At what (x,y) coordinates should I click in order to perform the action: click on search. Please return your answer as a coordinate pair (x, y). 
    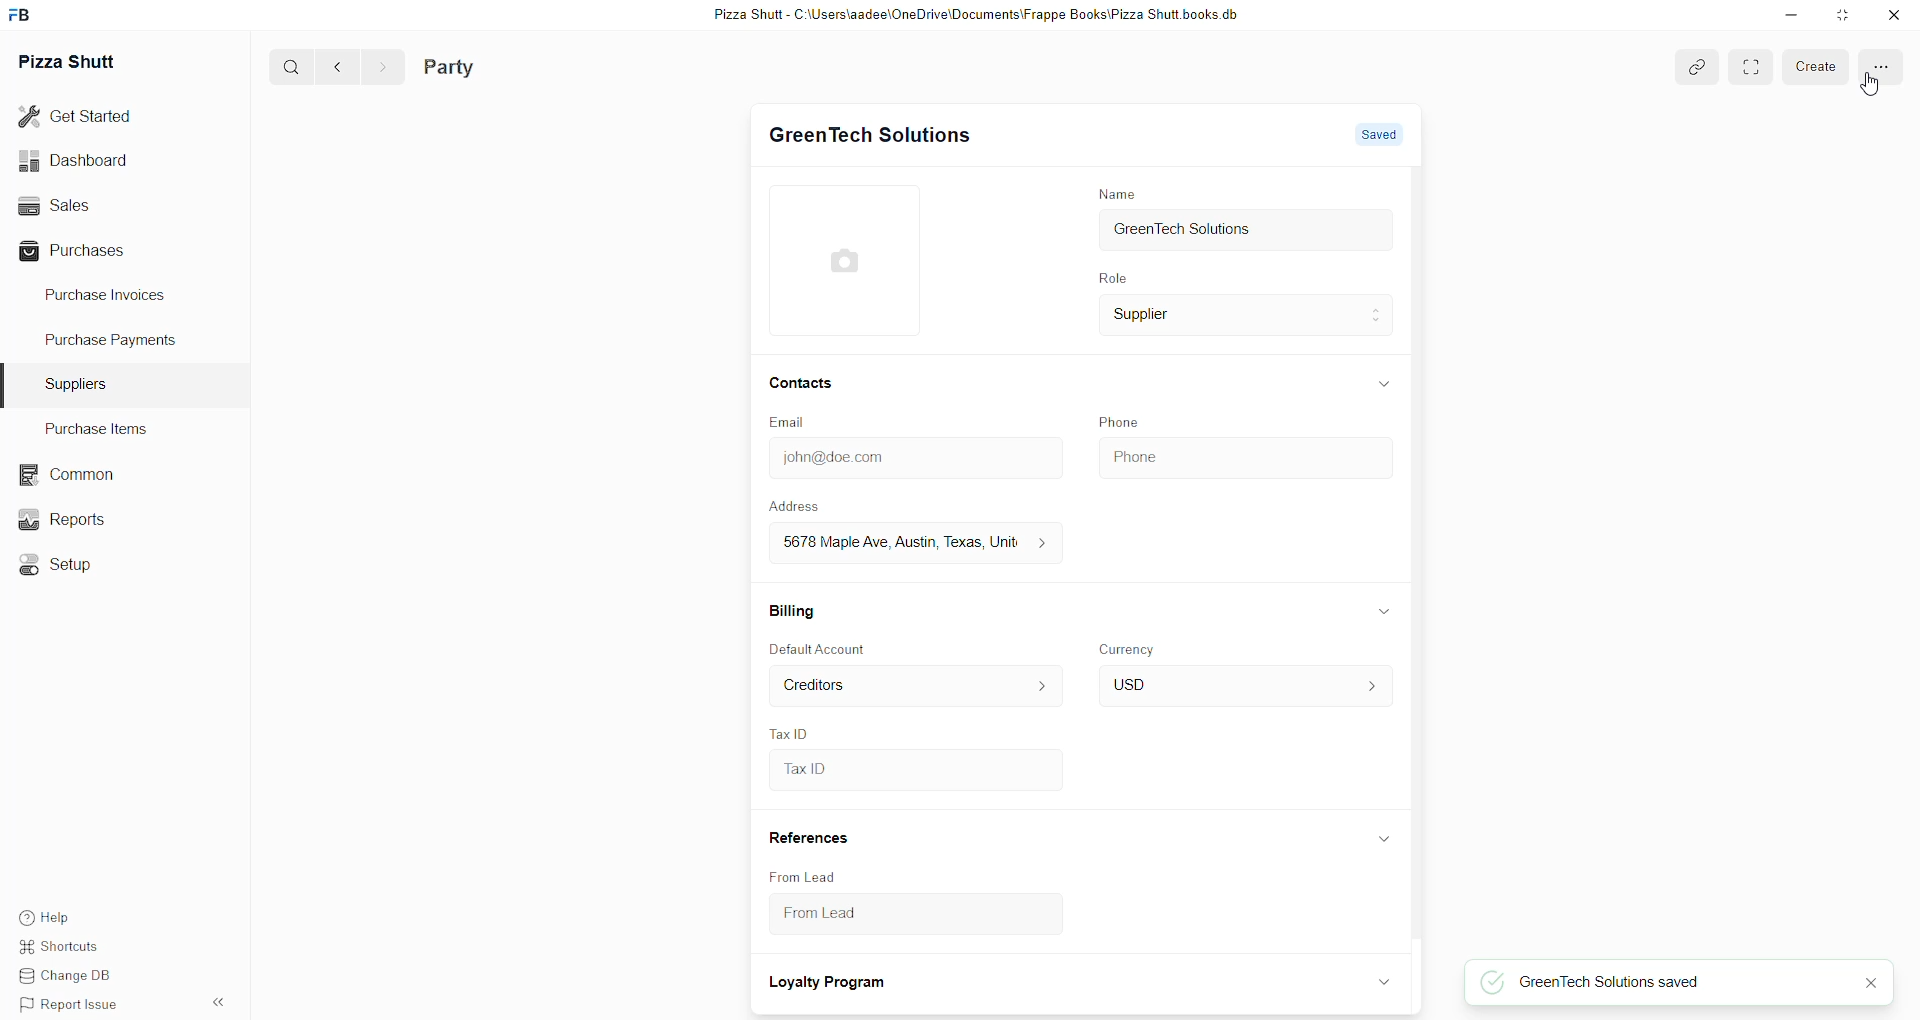
    Looking at the image, I should click on (284, 68).